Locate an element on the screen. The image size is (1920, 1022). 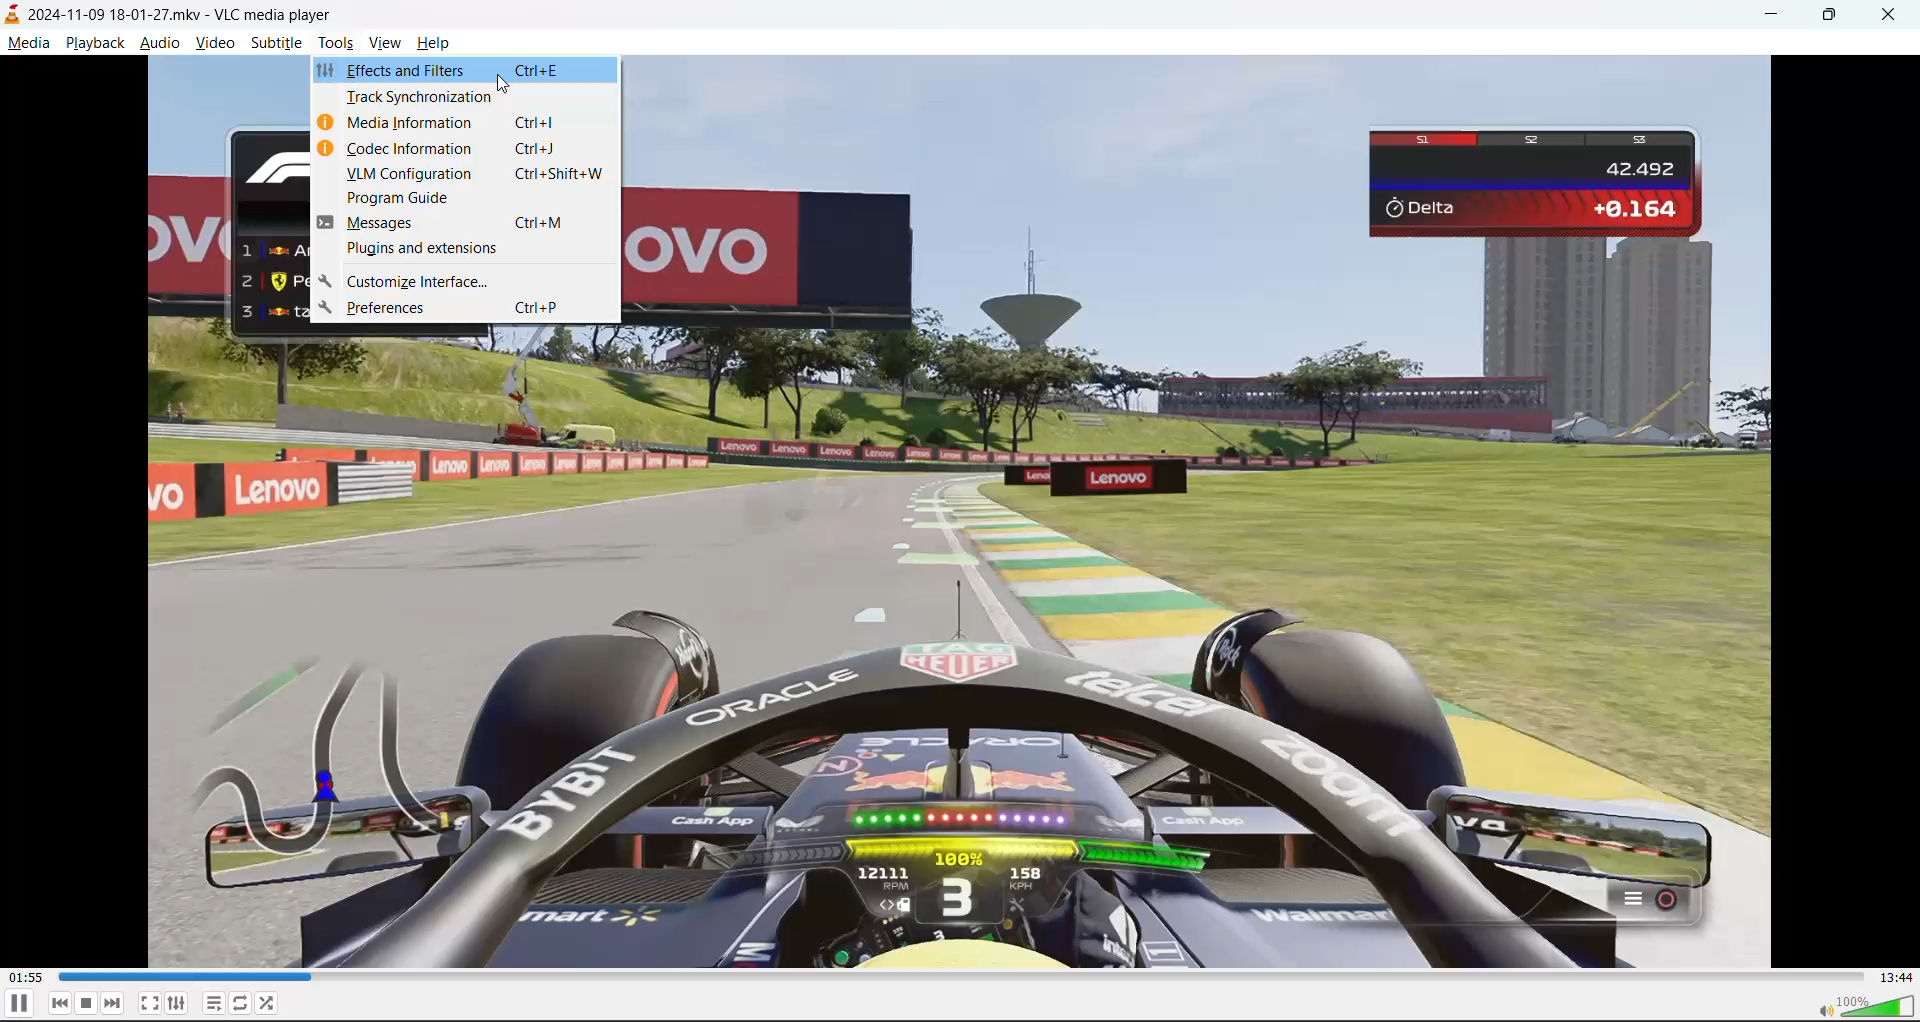
preferences is located at coordinates (463, 308).